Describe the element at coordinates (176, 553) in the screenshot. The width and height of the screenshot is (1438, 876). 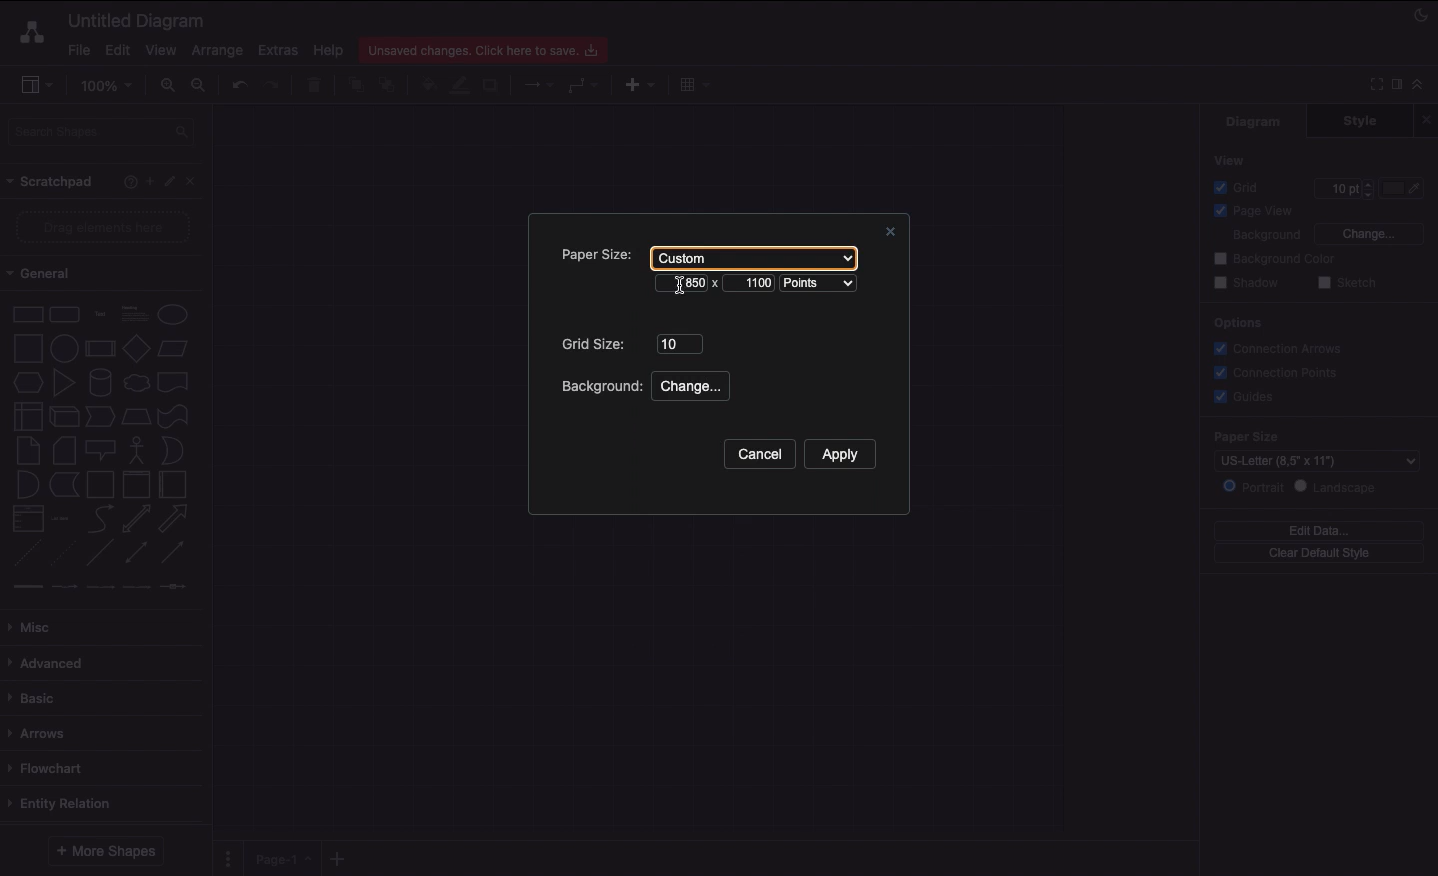
I see `Directional connector` at that location.